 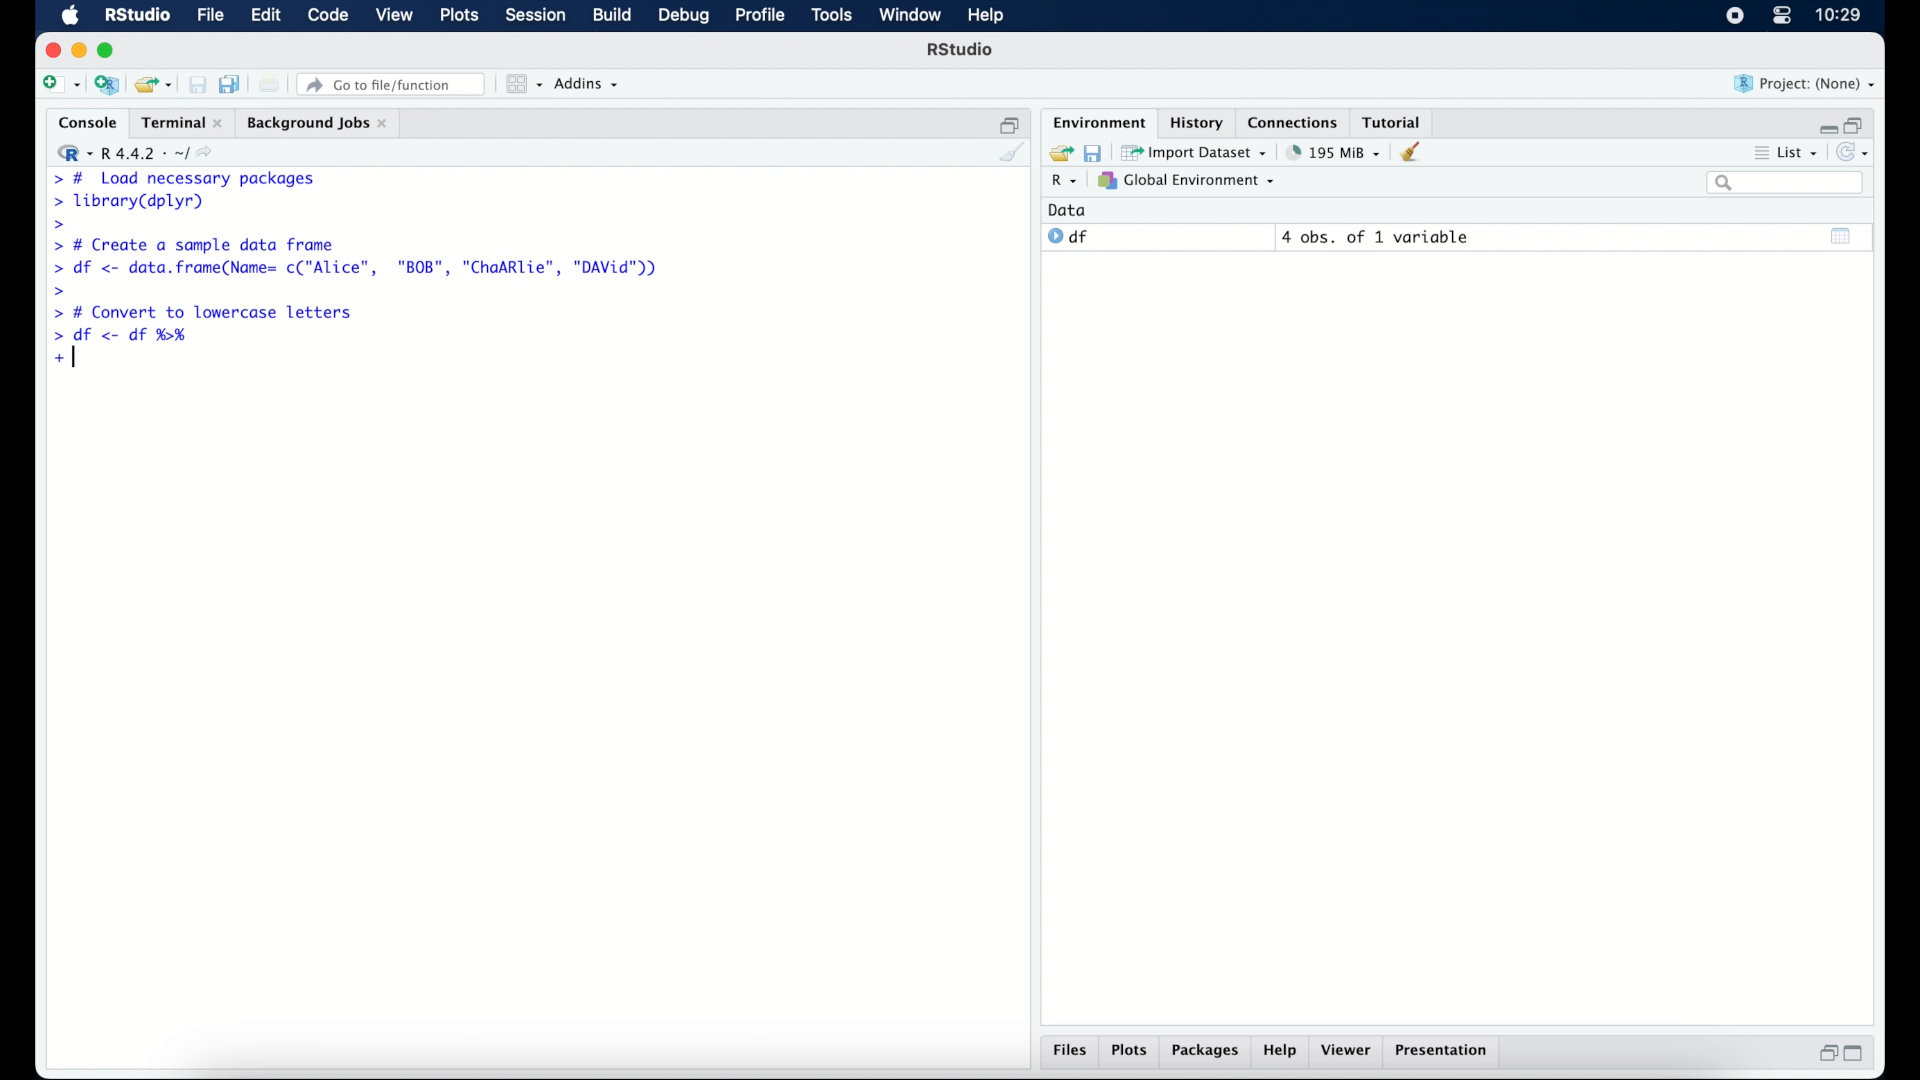 What do you see at coordinates (152, 85) in the screenshot?
I see `load existing project` at bounding box center [152, 85].